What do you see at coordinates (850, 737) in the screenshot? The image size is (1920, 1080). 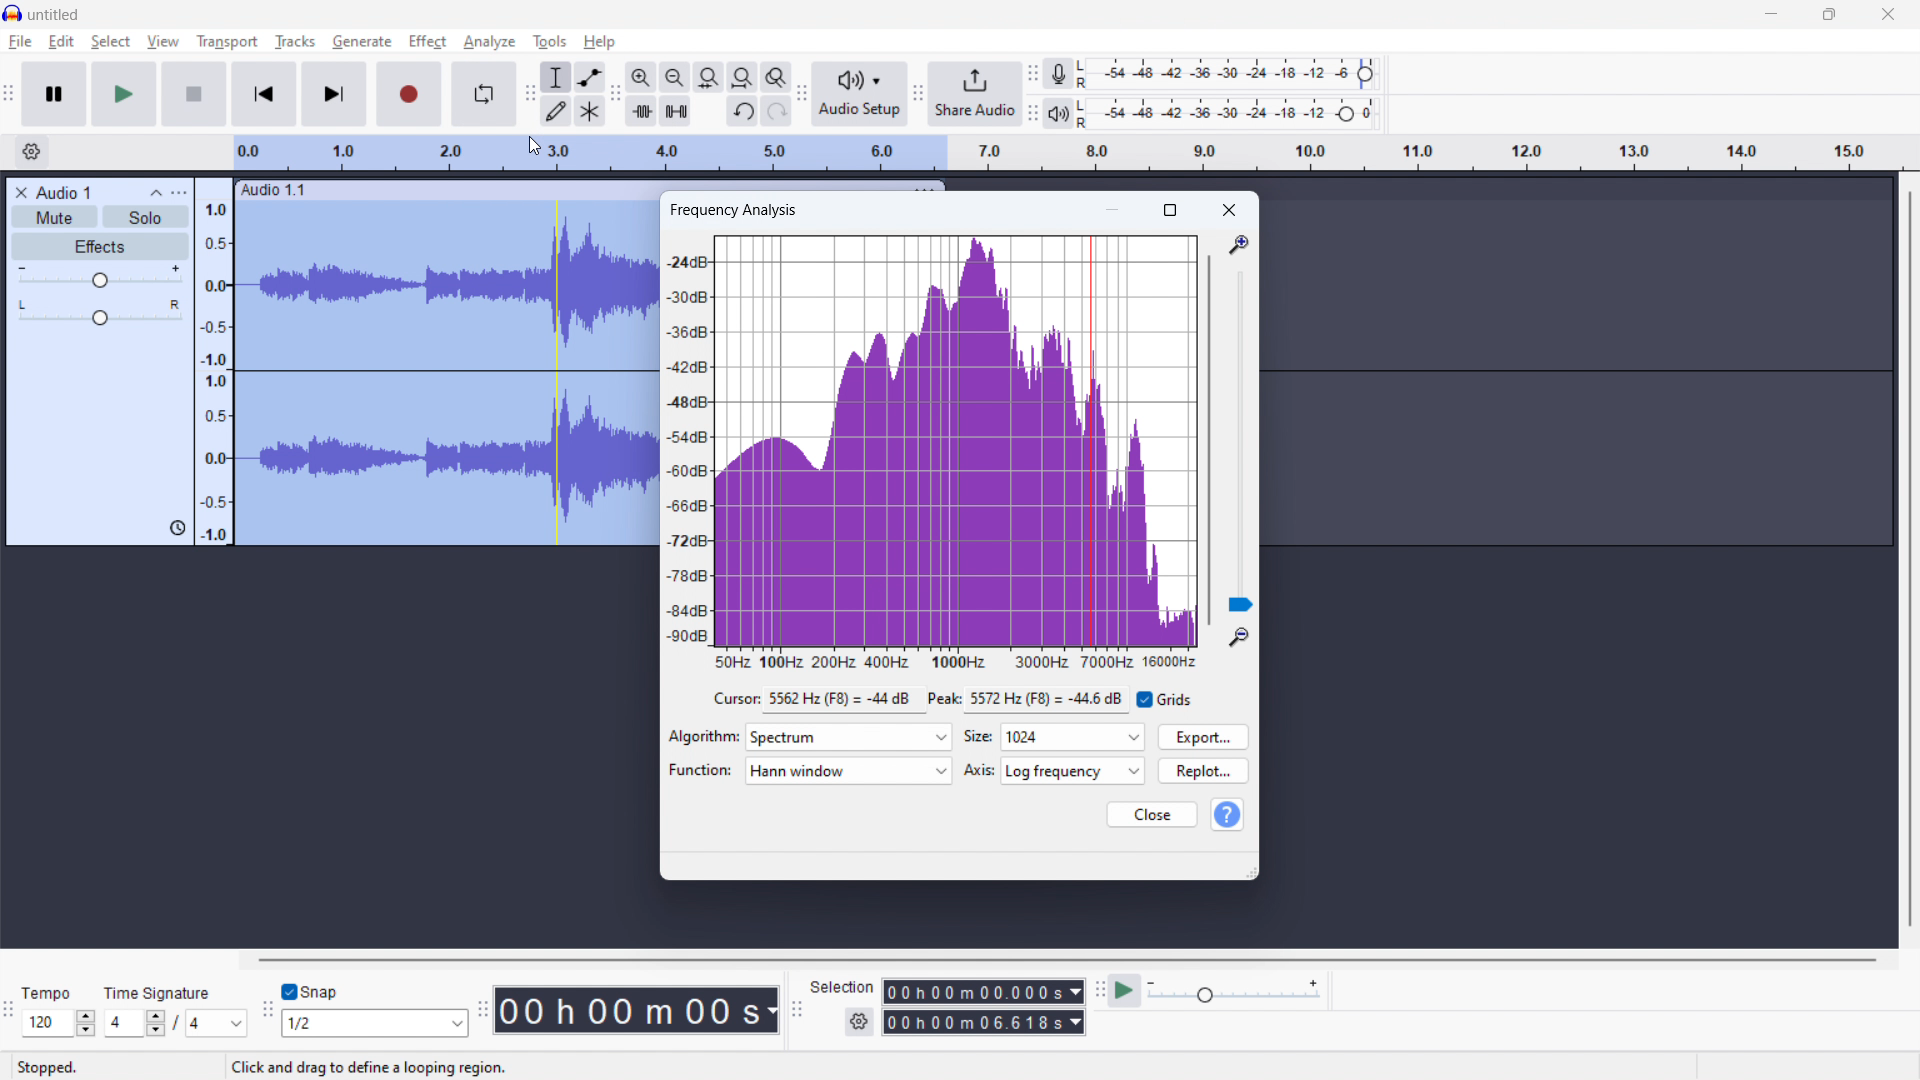 I see `set algorithm` at bounding box center [850, 737].